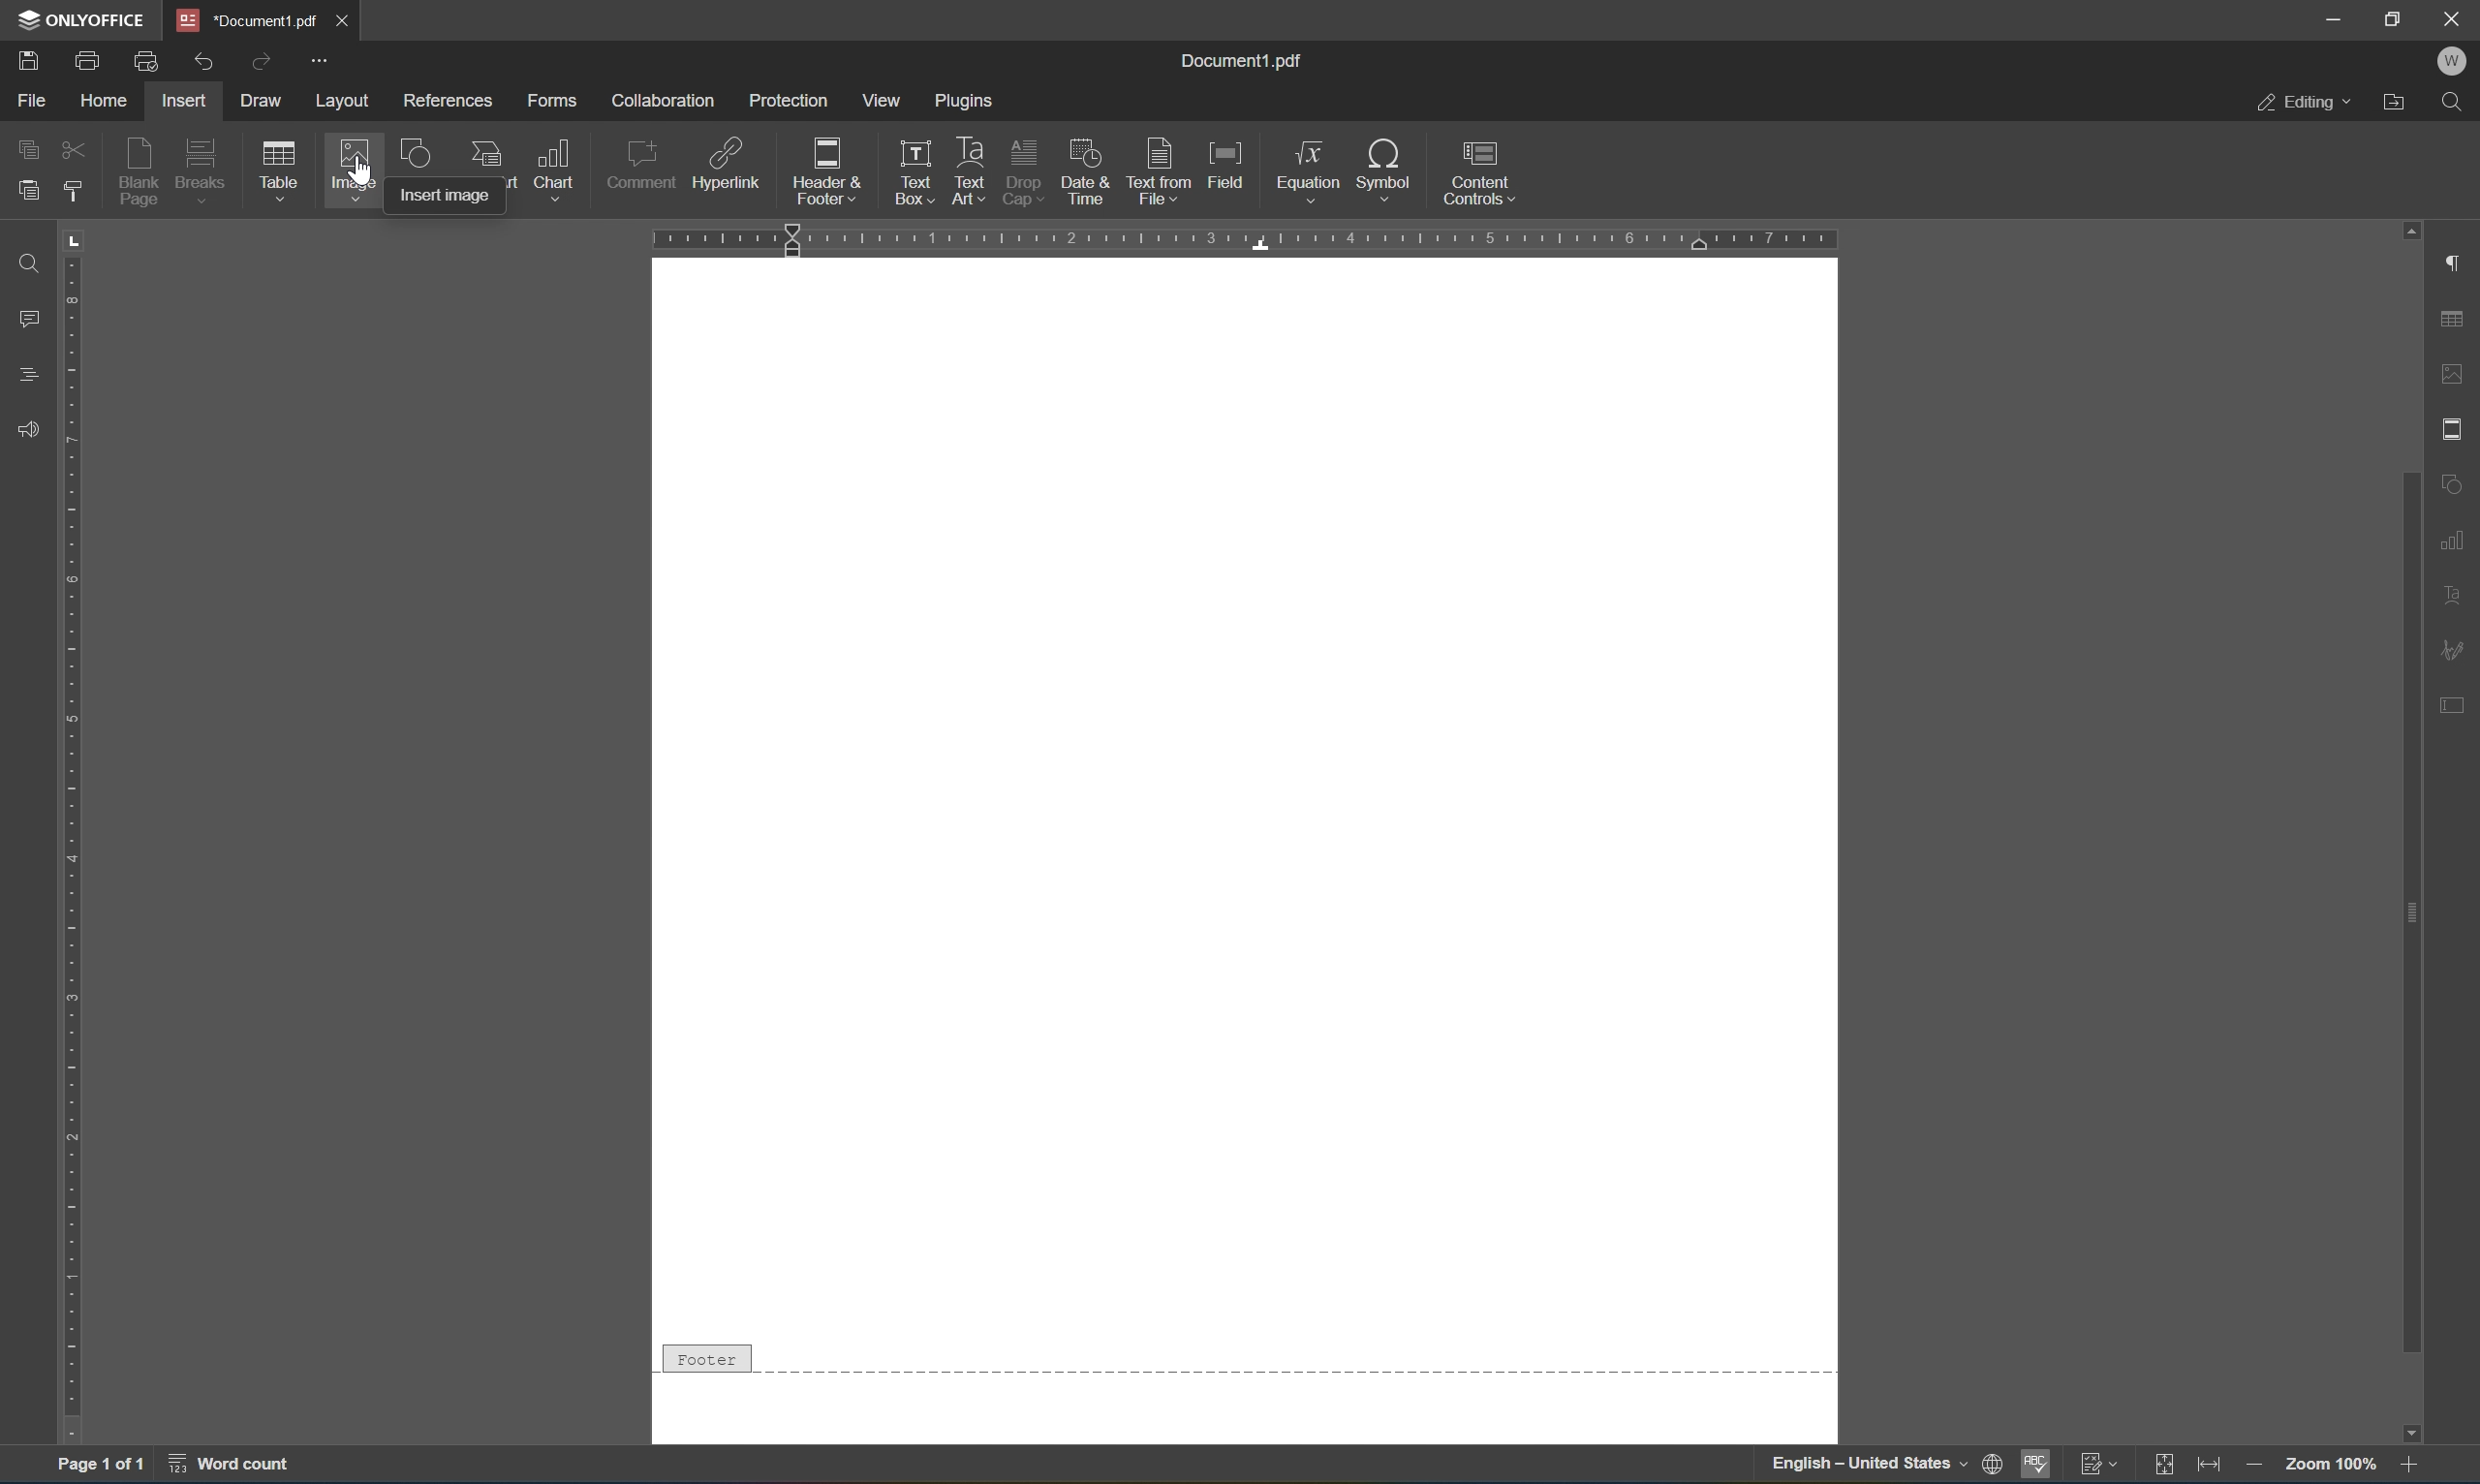  What do you see at coordinates (1480, 172) in the screenshot?
I see `content controls` at bounding box center [1480, 172].